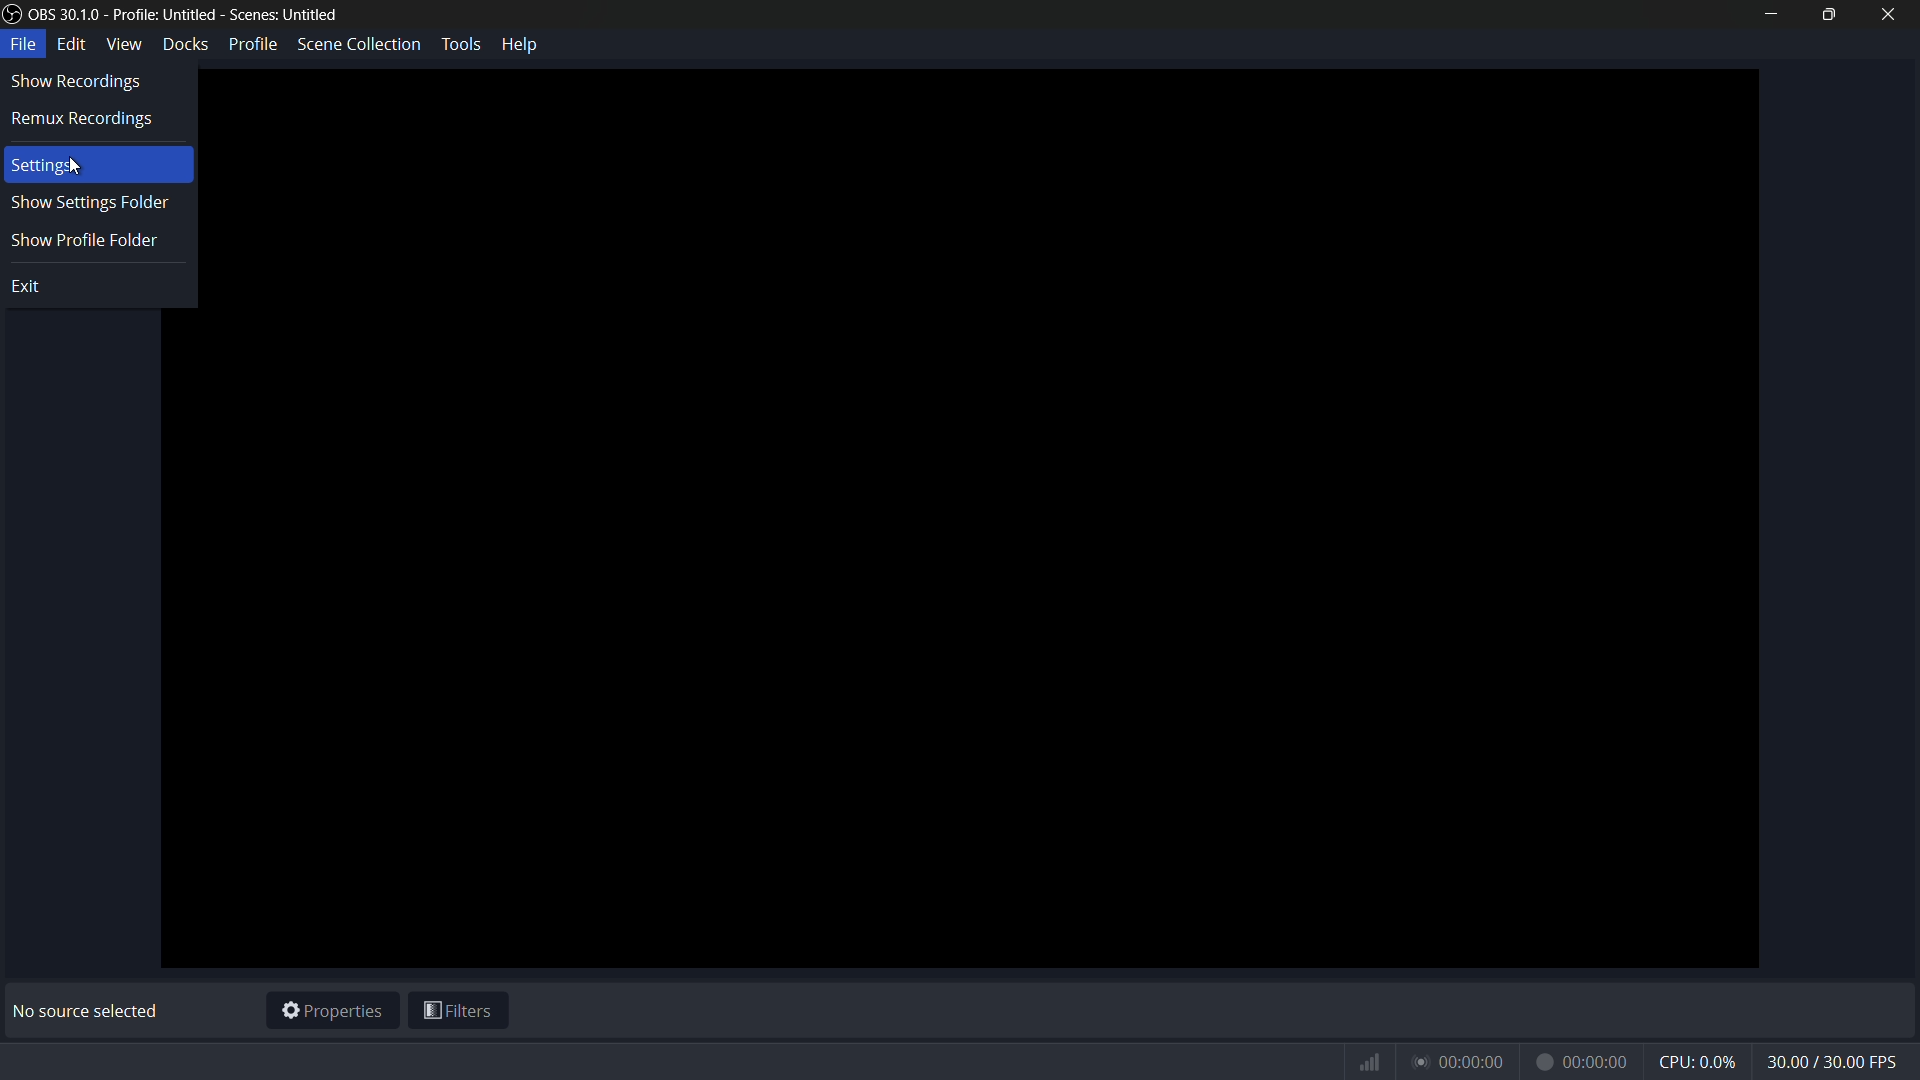 This screenshot has height=1080, width=1920. Describe the element at coordinates (1889, 14) in the screenshot. I see `close app` at that location.